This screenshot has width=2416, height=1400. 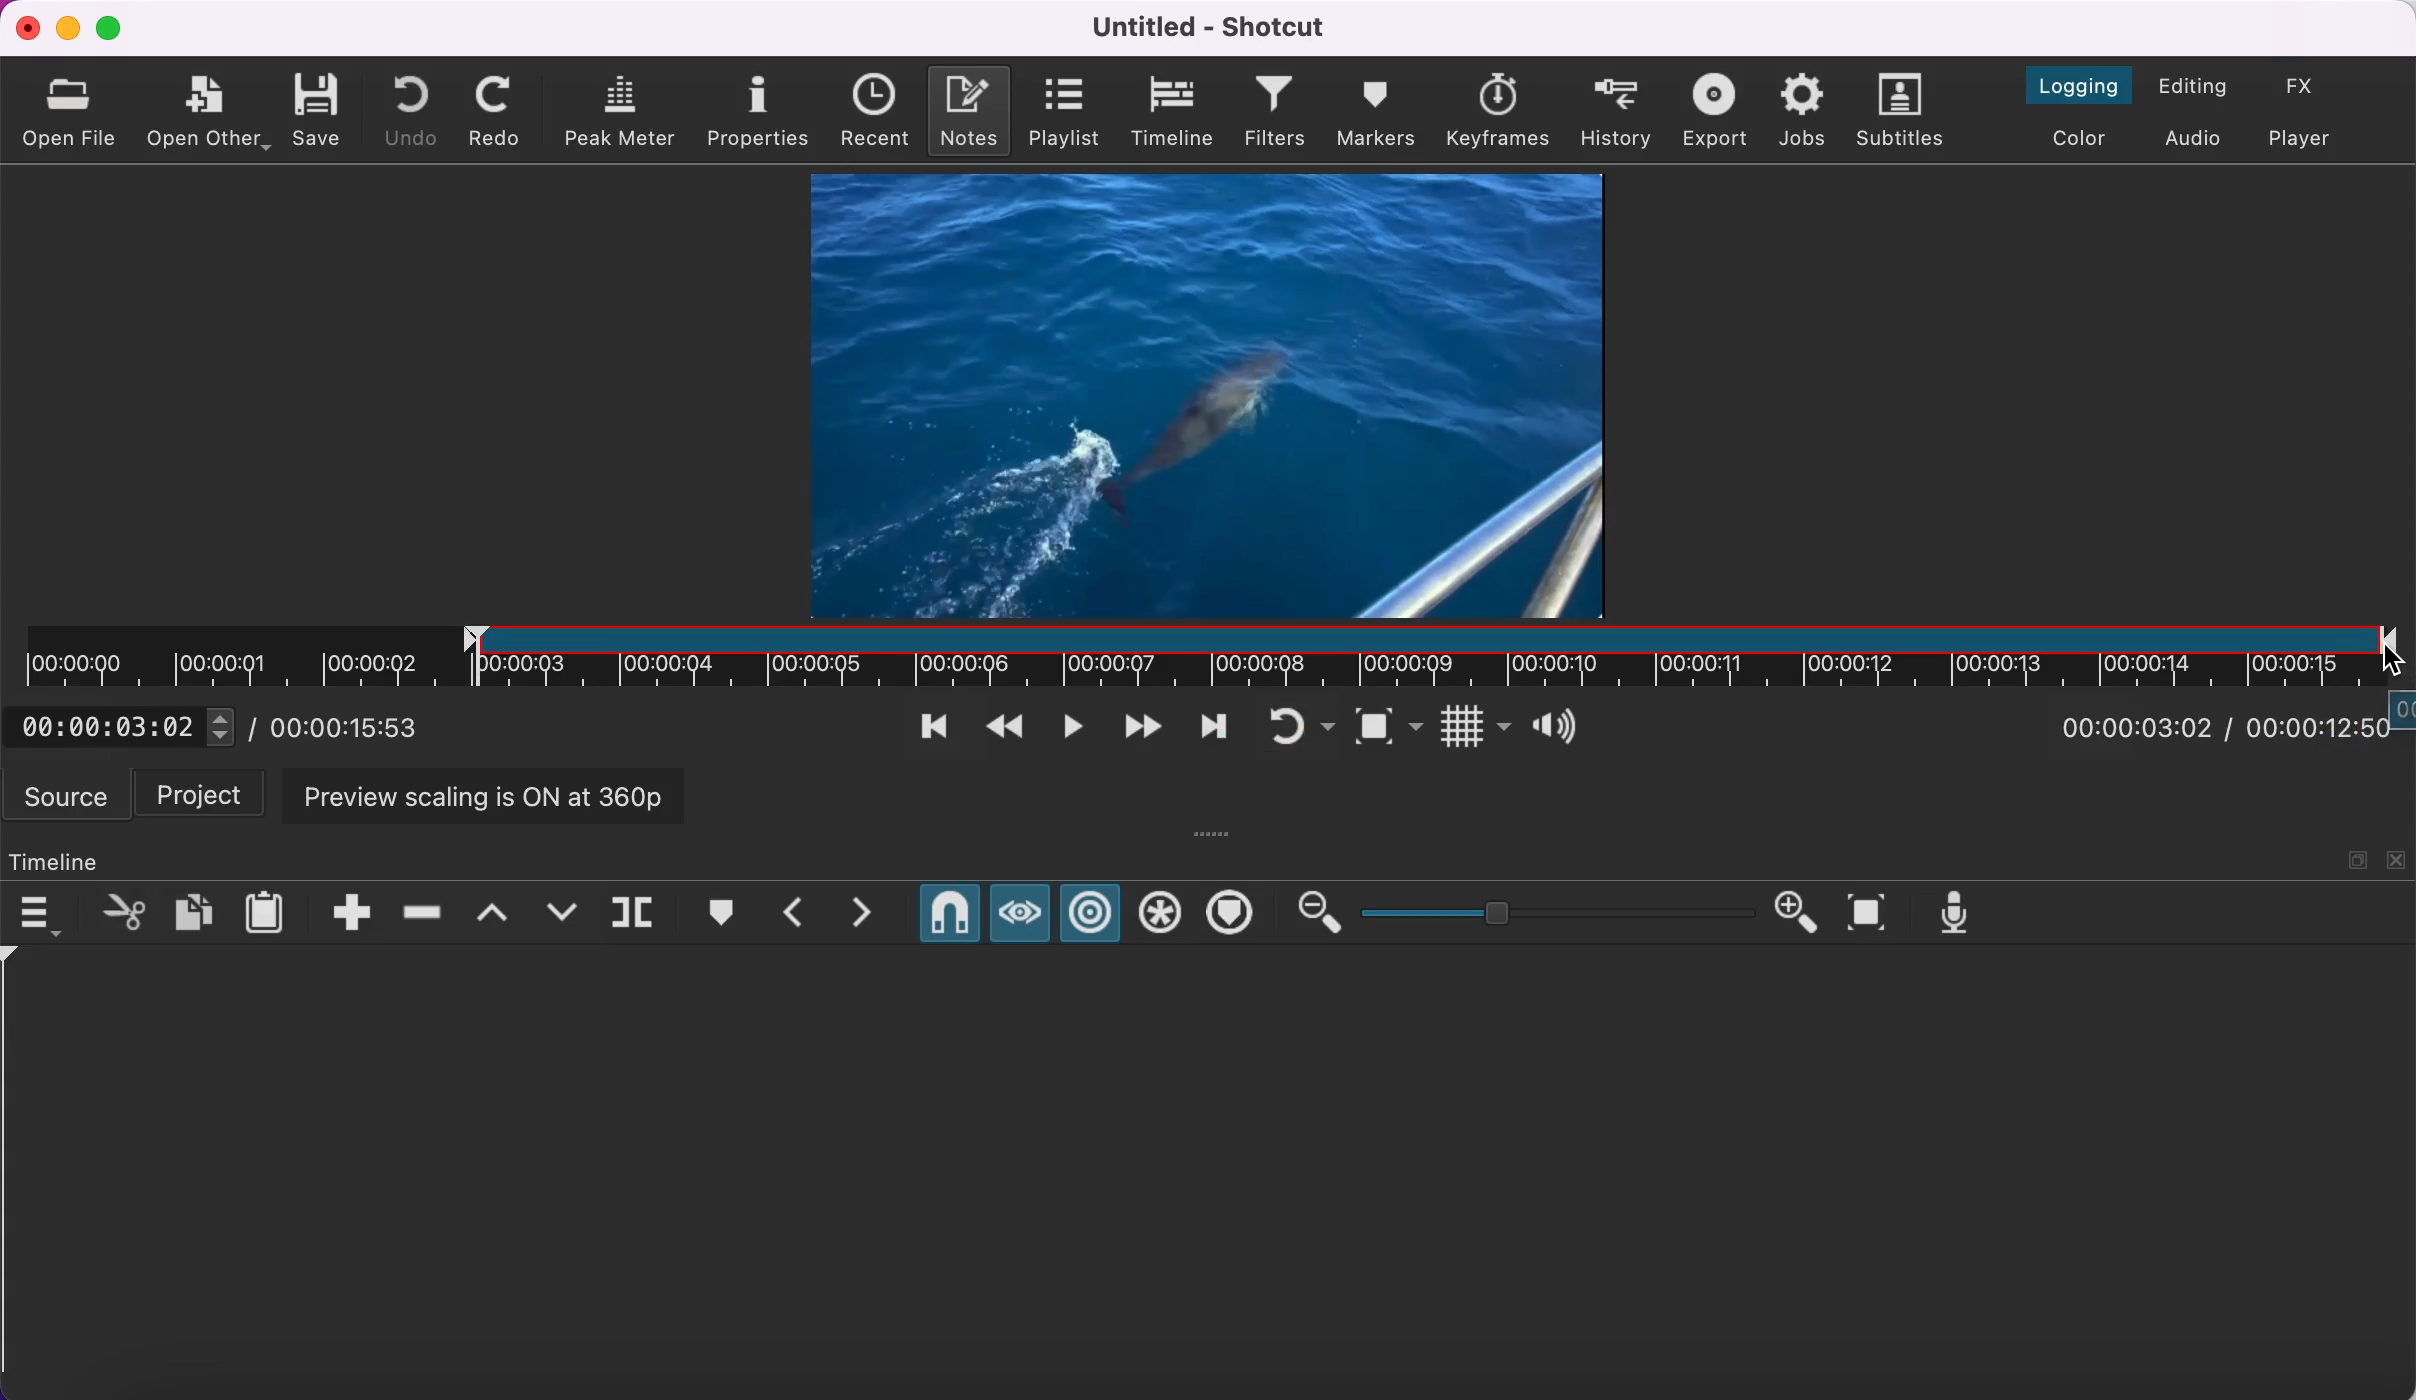 What do you see at coordinates (191, 911) in the screenshot?
I see `copy checked filters` at bounding box center [191, 911].